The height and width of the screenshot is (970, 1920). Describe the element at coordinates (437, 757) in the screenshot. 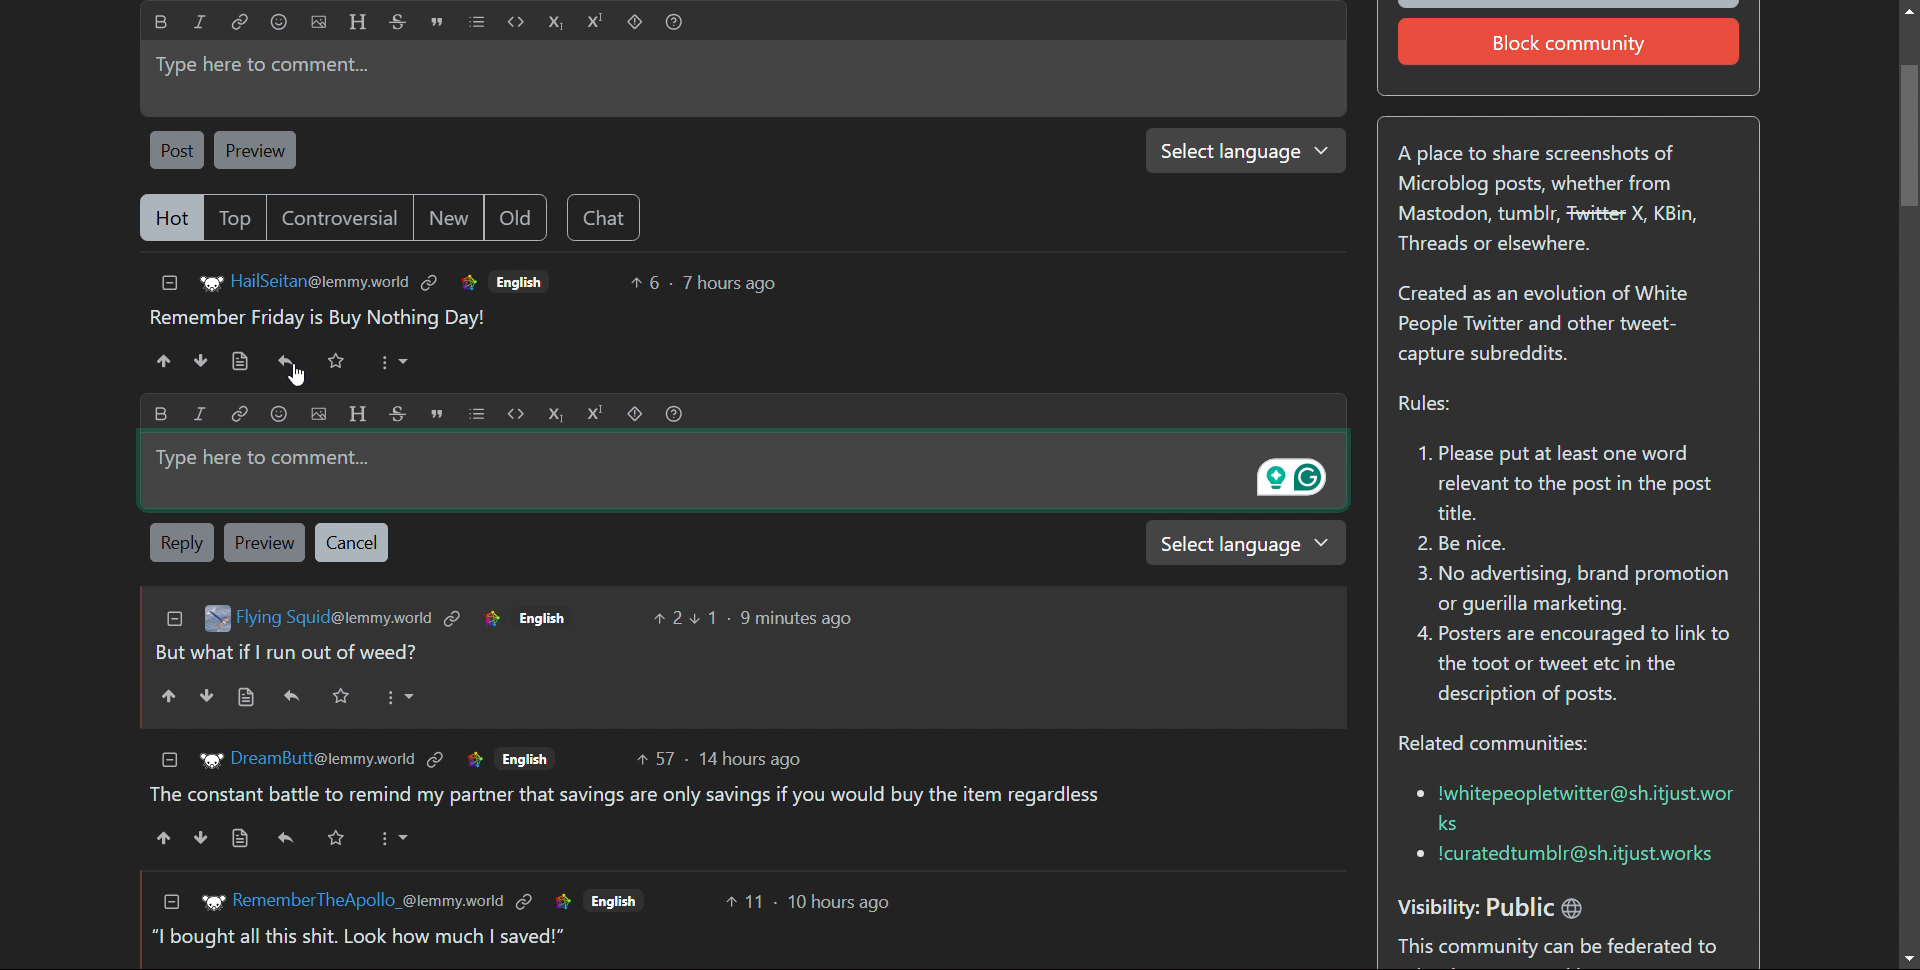

I see `link` at that location.